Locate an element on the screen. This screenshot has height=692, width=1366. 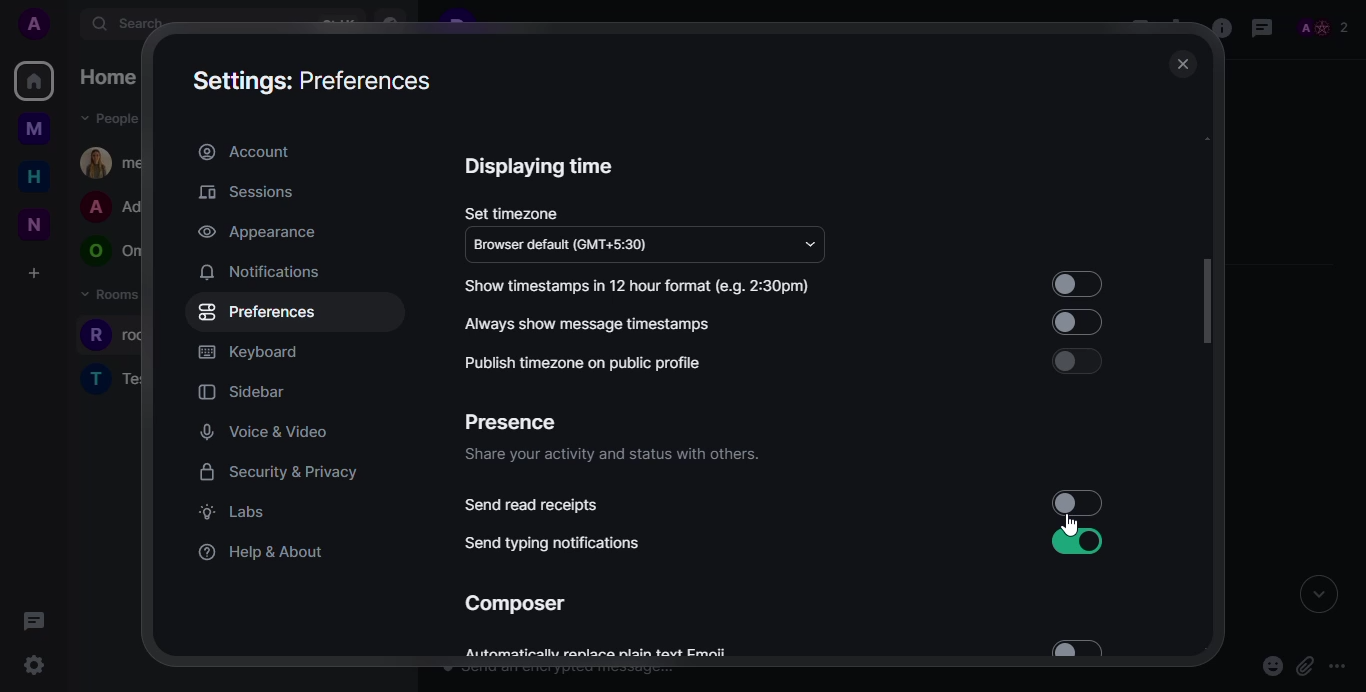
people room is located at coordinates (112, 252).